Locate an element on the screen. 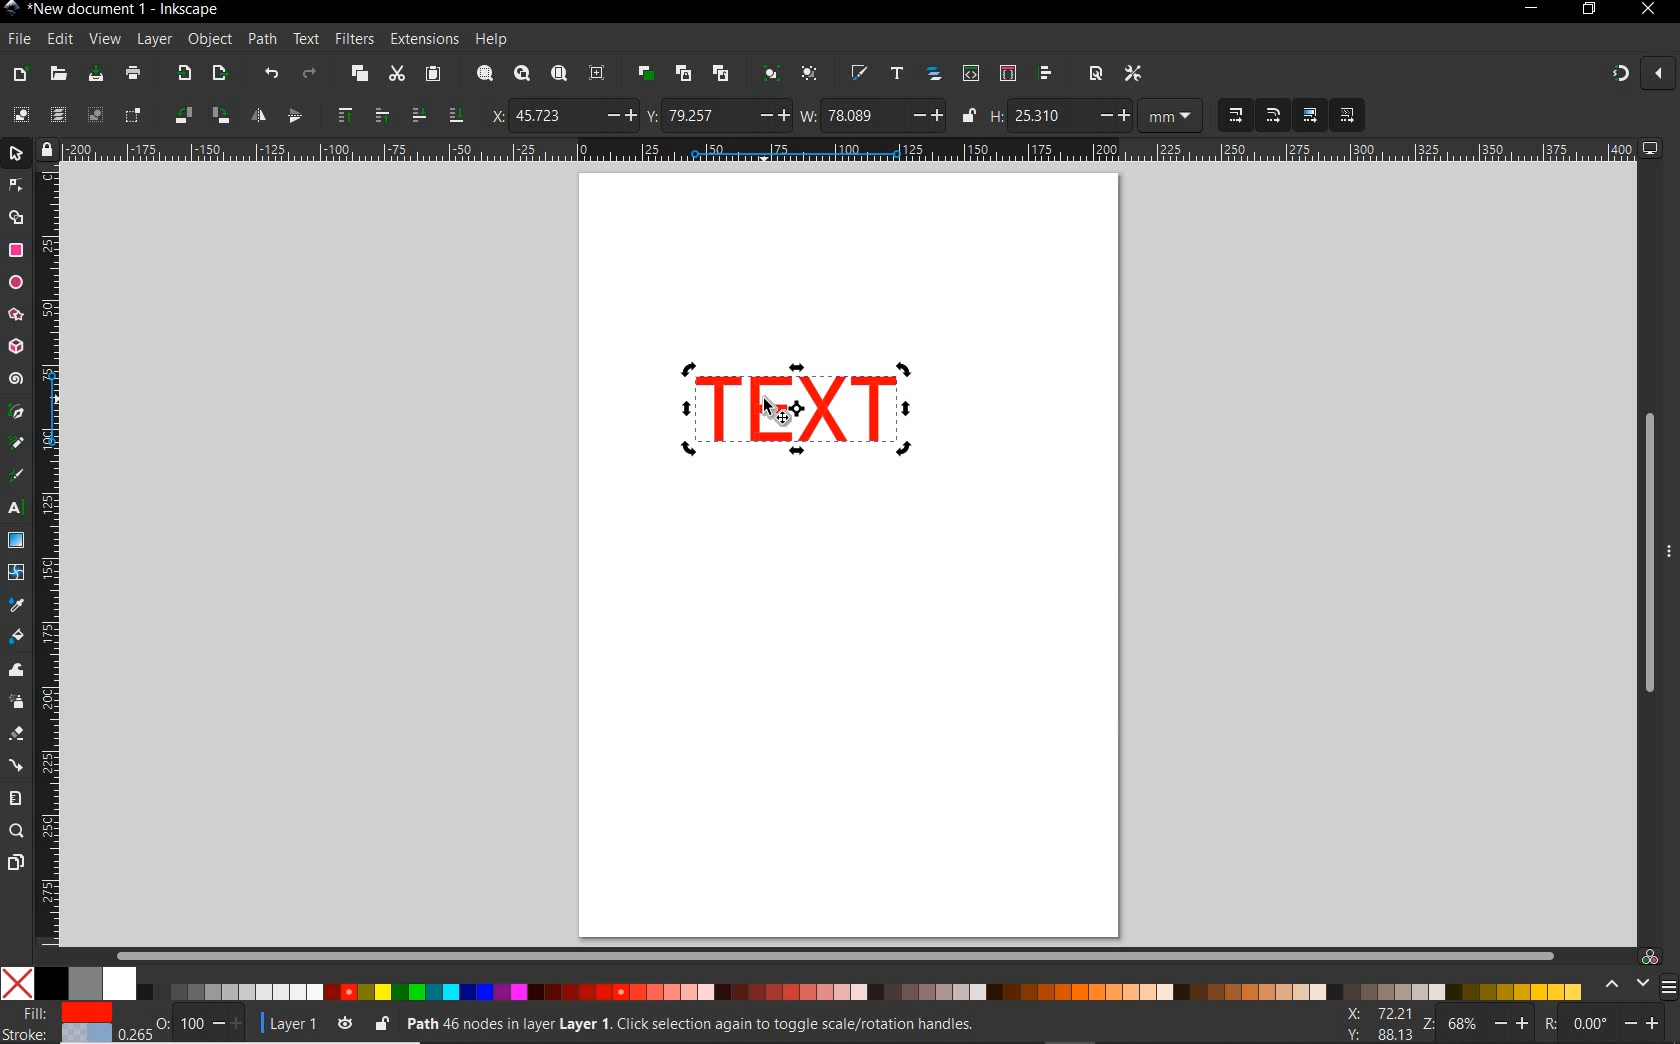 This screenshot has height=1044, width=1680. RULER is located at coordinates (851, 151).